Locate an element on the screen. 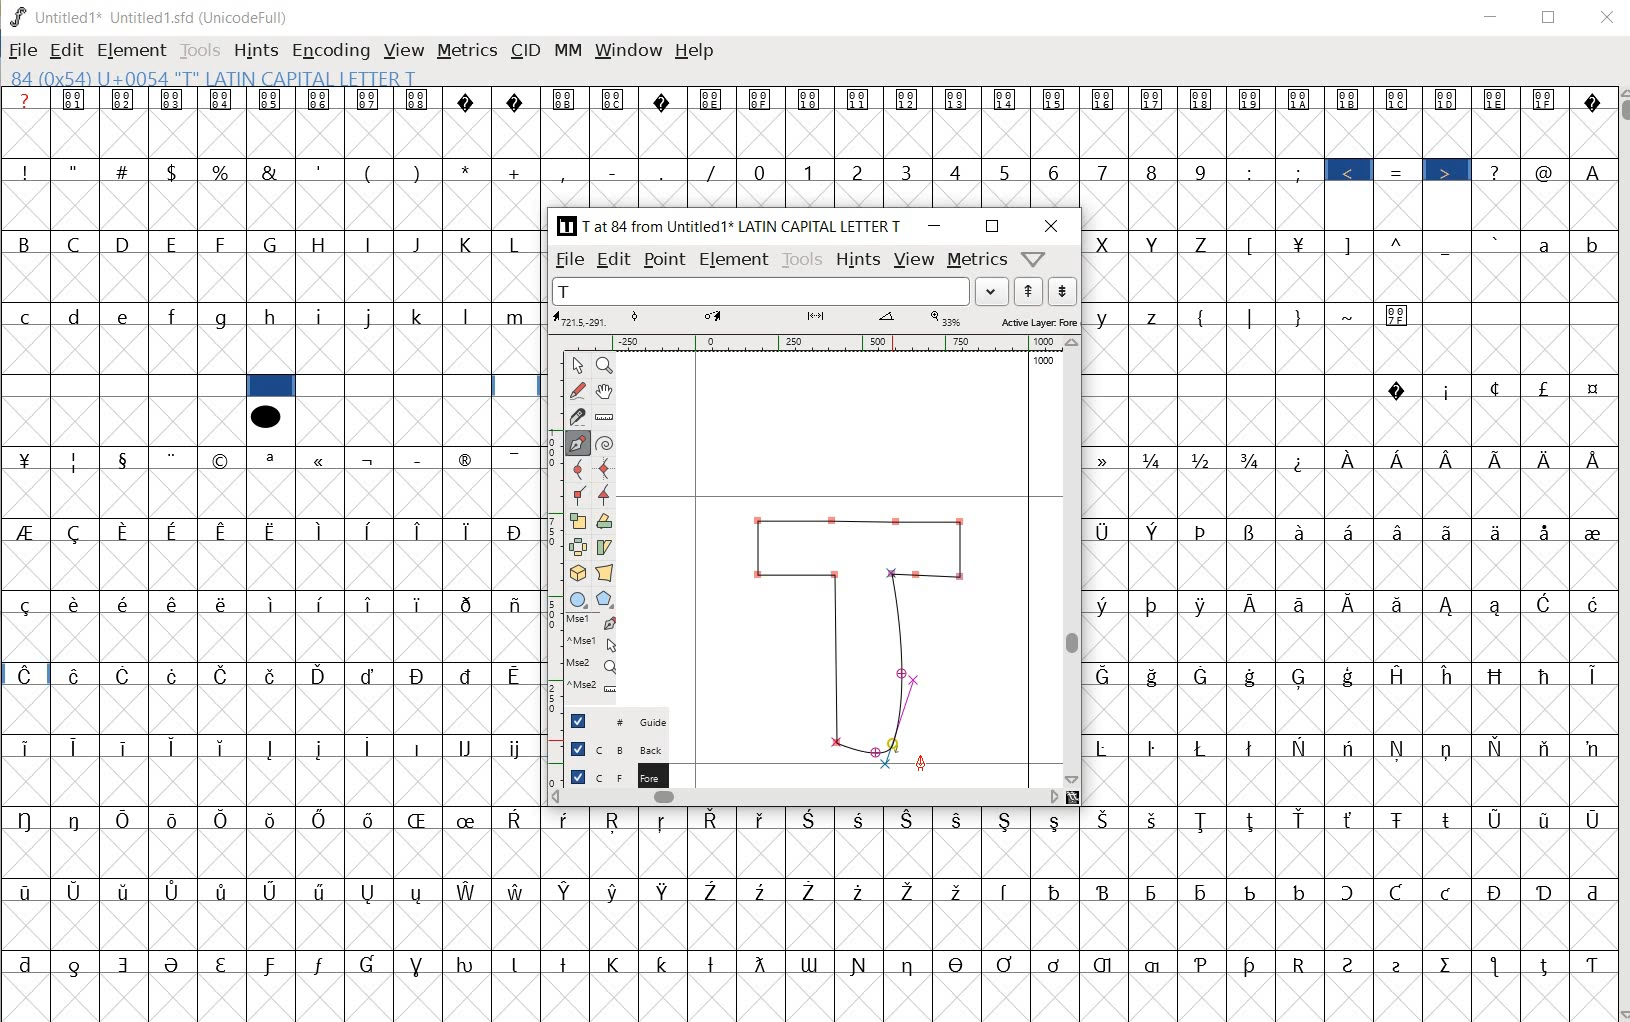 This screenshot has width=1630, height=1022. Symbol is located at coordinates (1589, 892).